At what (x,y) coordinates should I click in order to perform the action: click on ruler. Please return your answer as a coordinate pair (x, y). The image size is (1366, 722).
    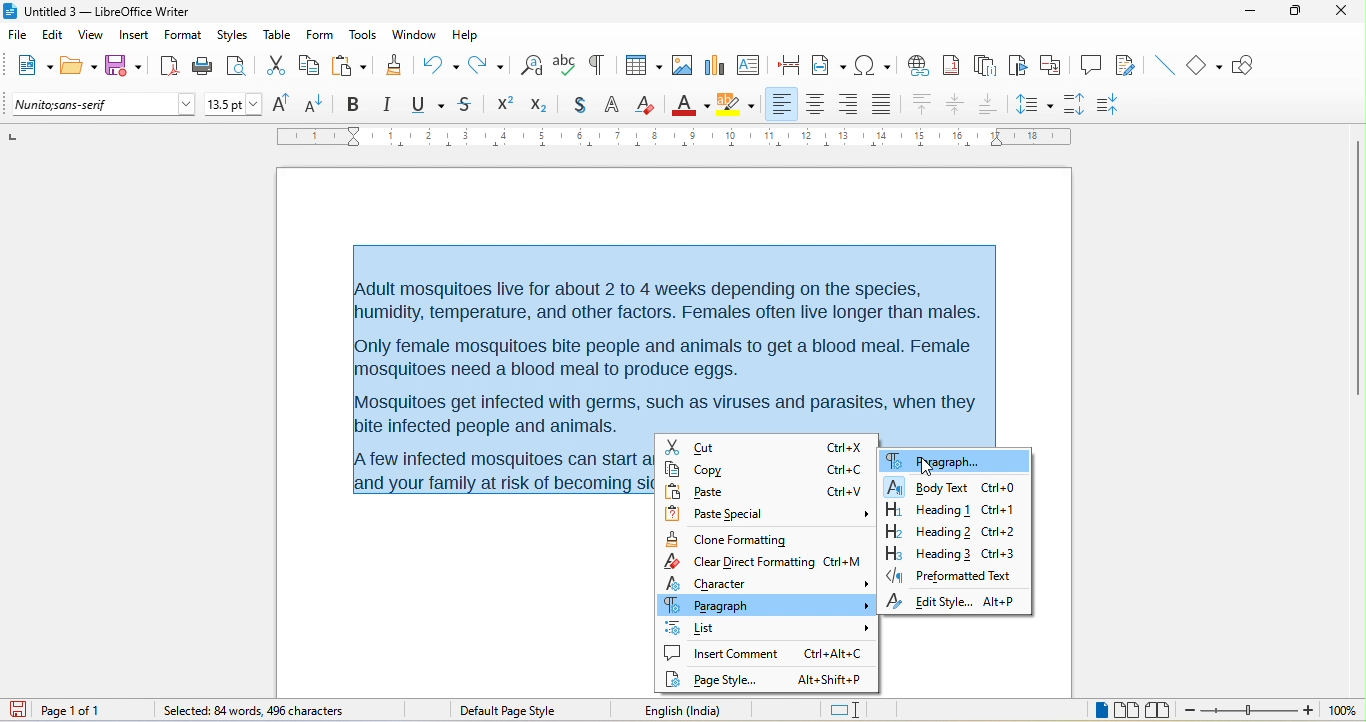
    Looking at the image, I should click on (675, 136).